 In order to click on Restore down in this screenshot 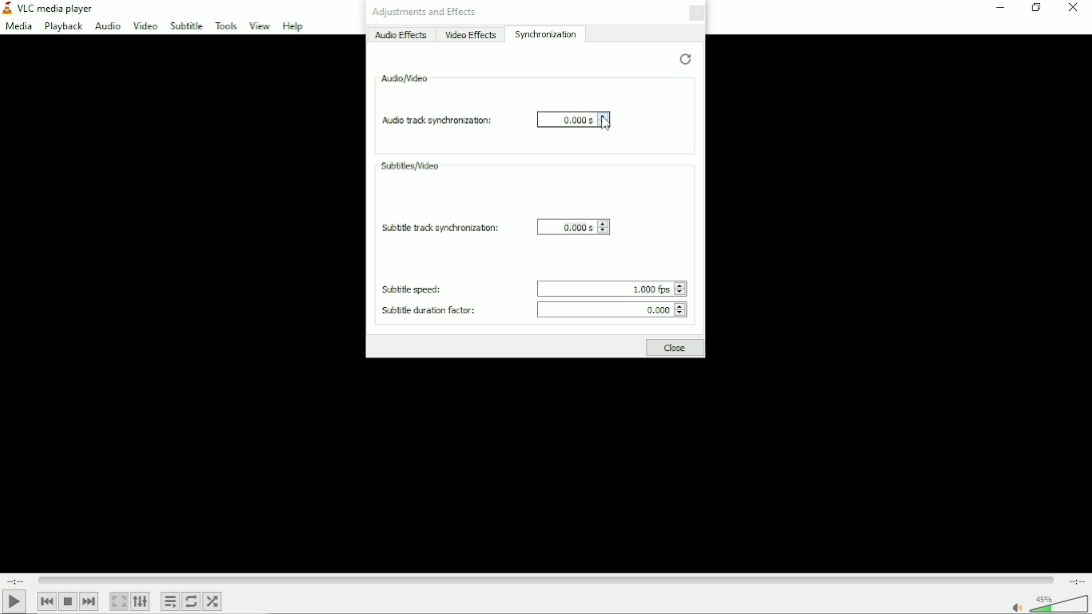, I will do `click(1035, 8)`.